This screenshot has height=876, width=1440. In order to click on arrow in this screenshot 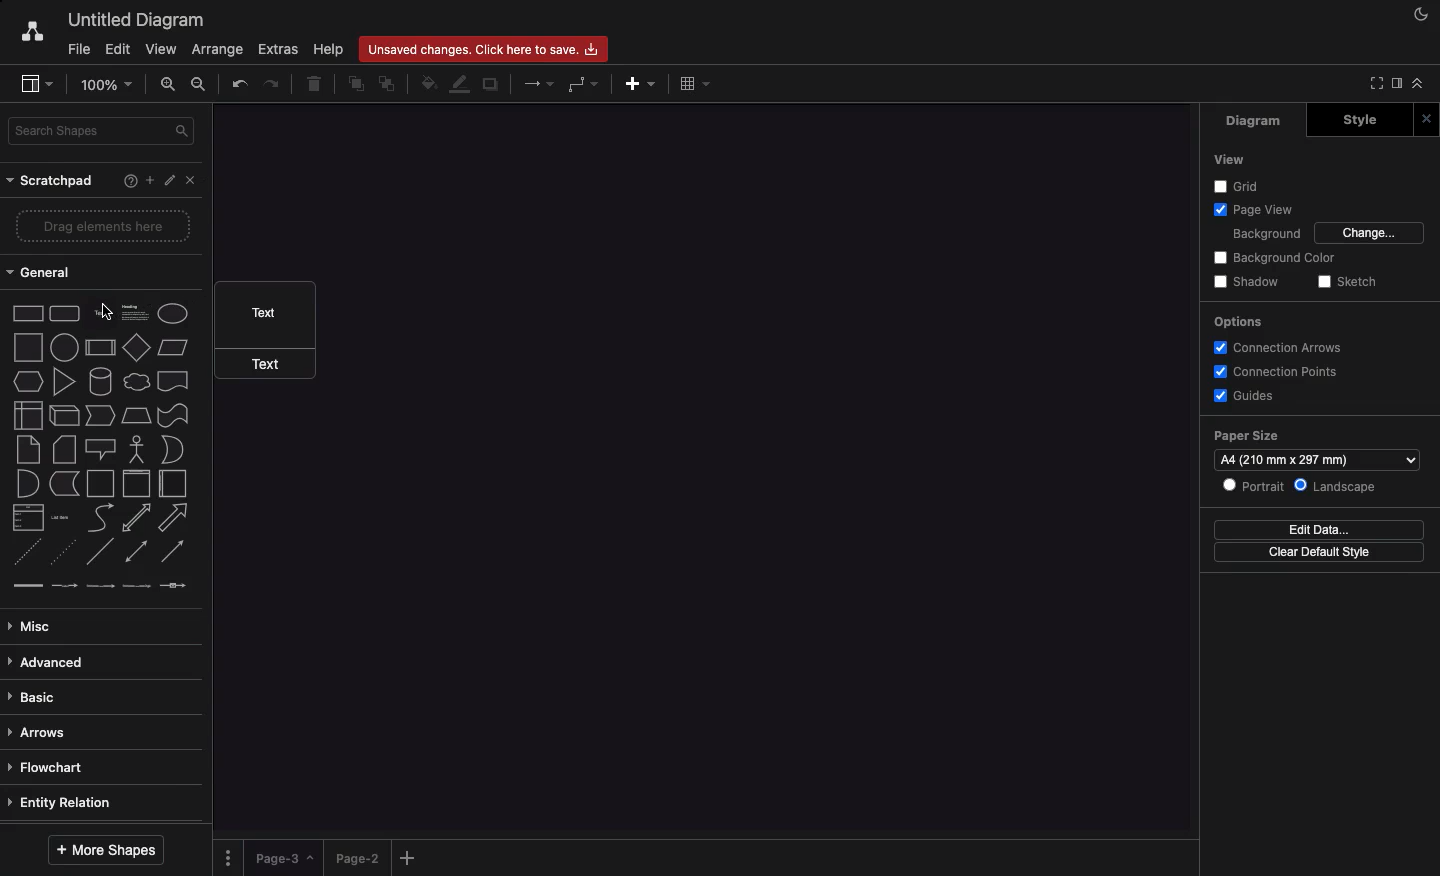, I will do `click(174, 518)`.